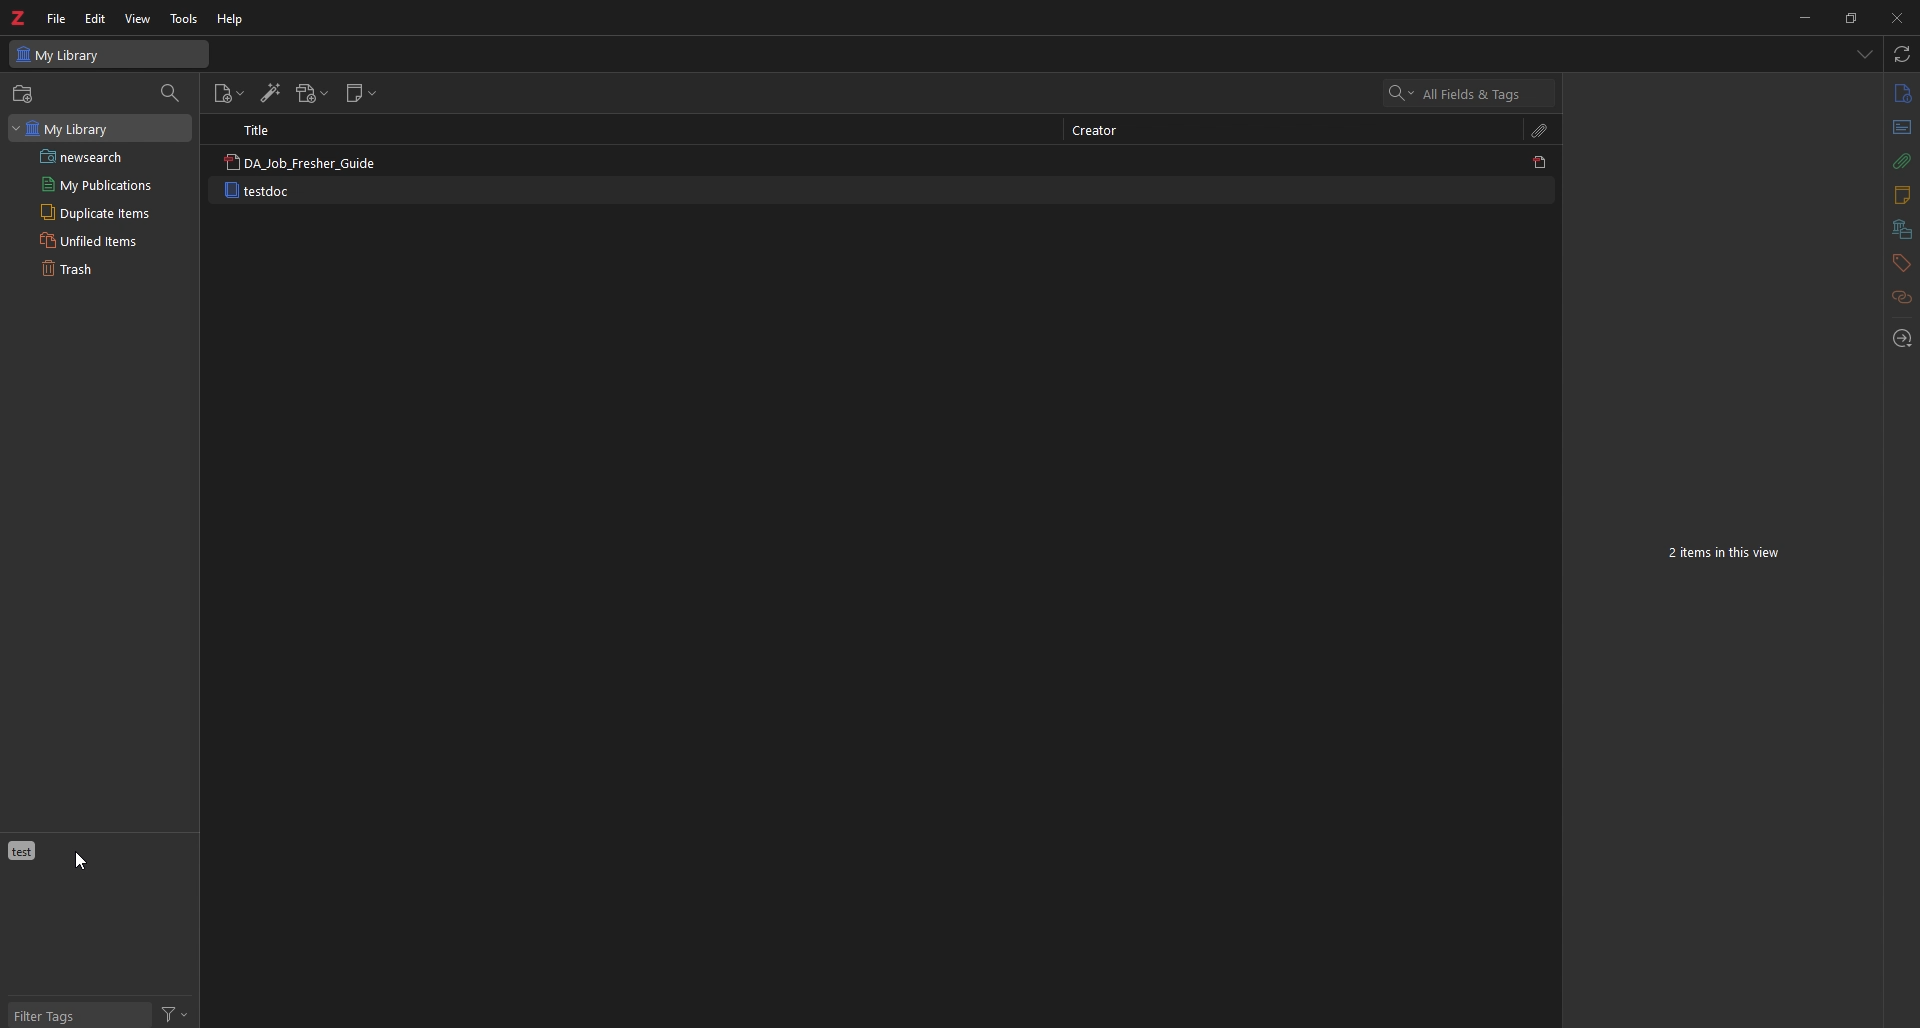  I want to click on new note, so click(361, 94).